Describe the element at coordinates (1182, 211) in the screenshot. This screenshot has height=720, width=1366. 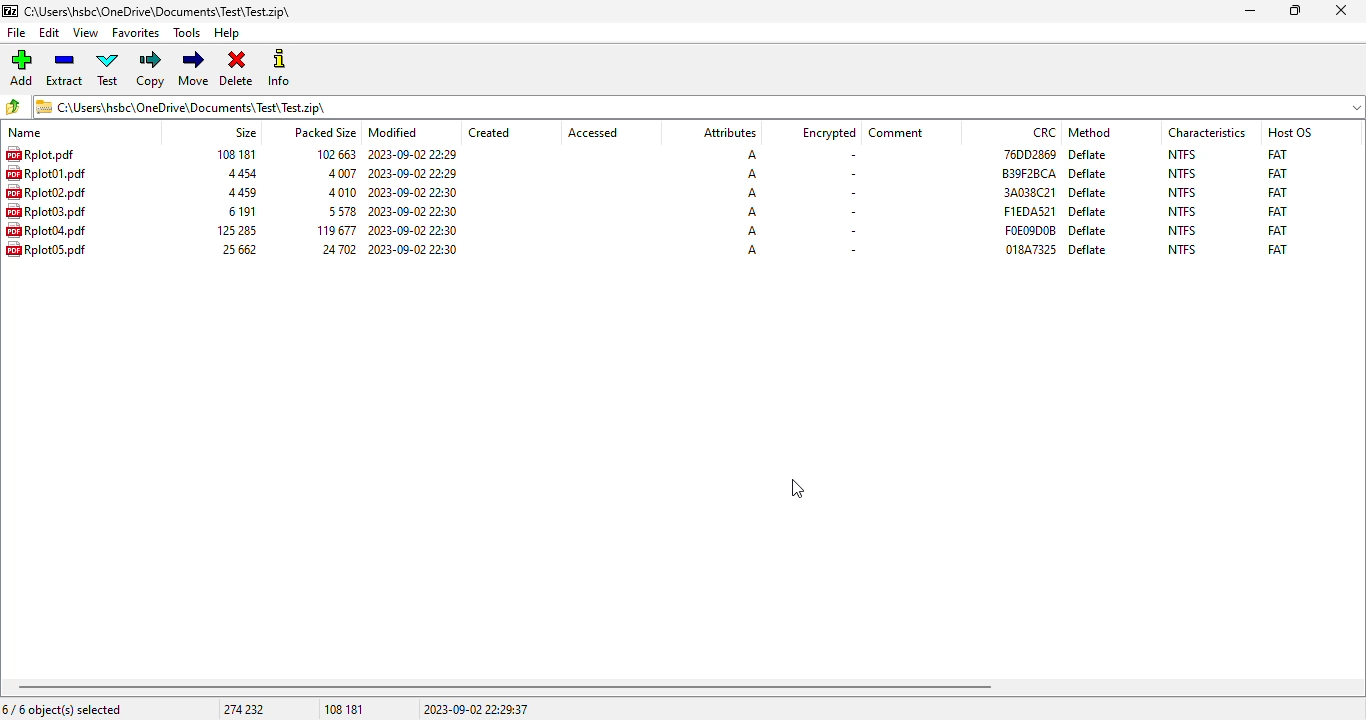
I see `NTFS` at that location.